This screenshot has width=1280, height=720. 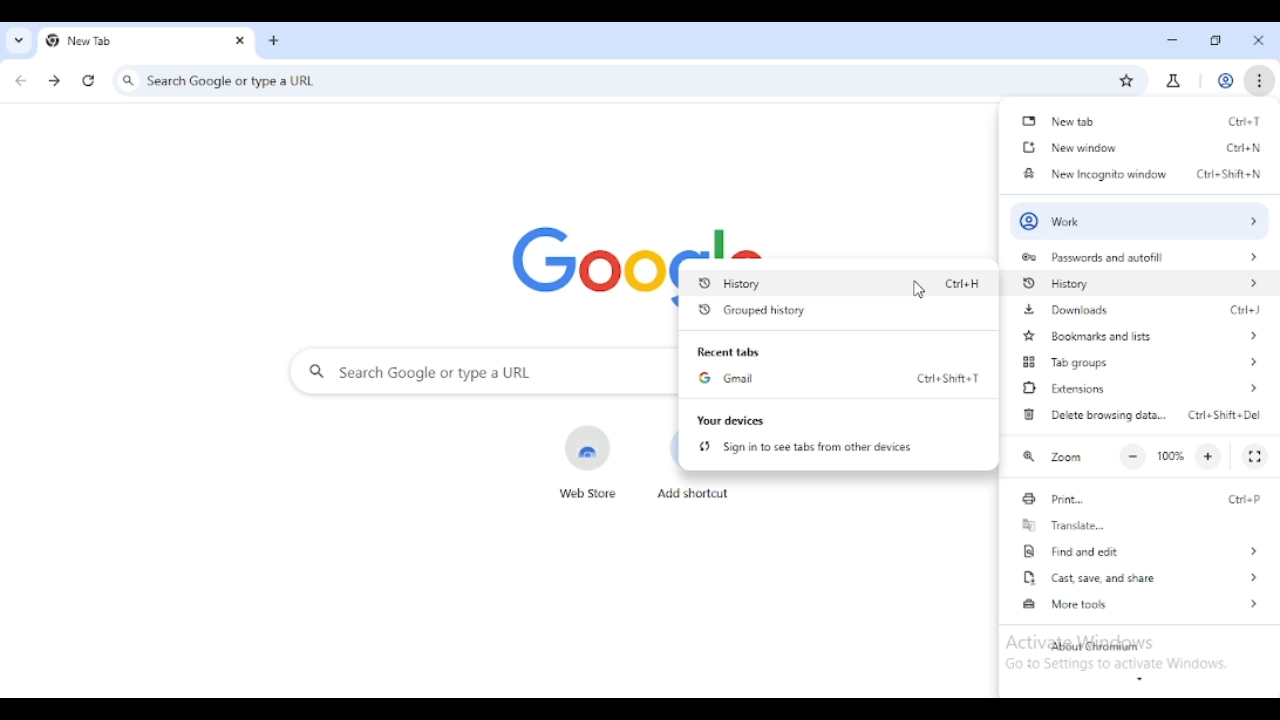 I want to click on profile, so click(x=1140, y=221).